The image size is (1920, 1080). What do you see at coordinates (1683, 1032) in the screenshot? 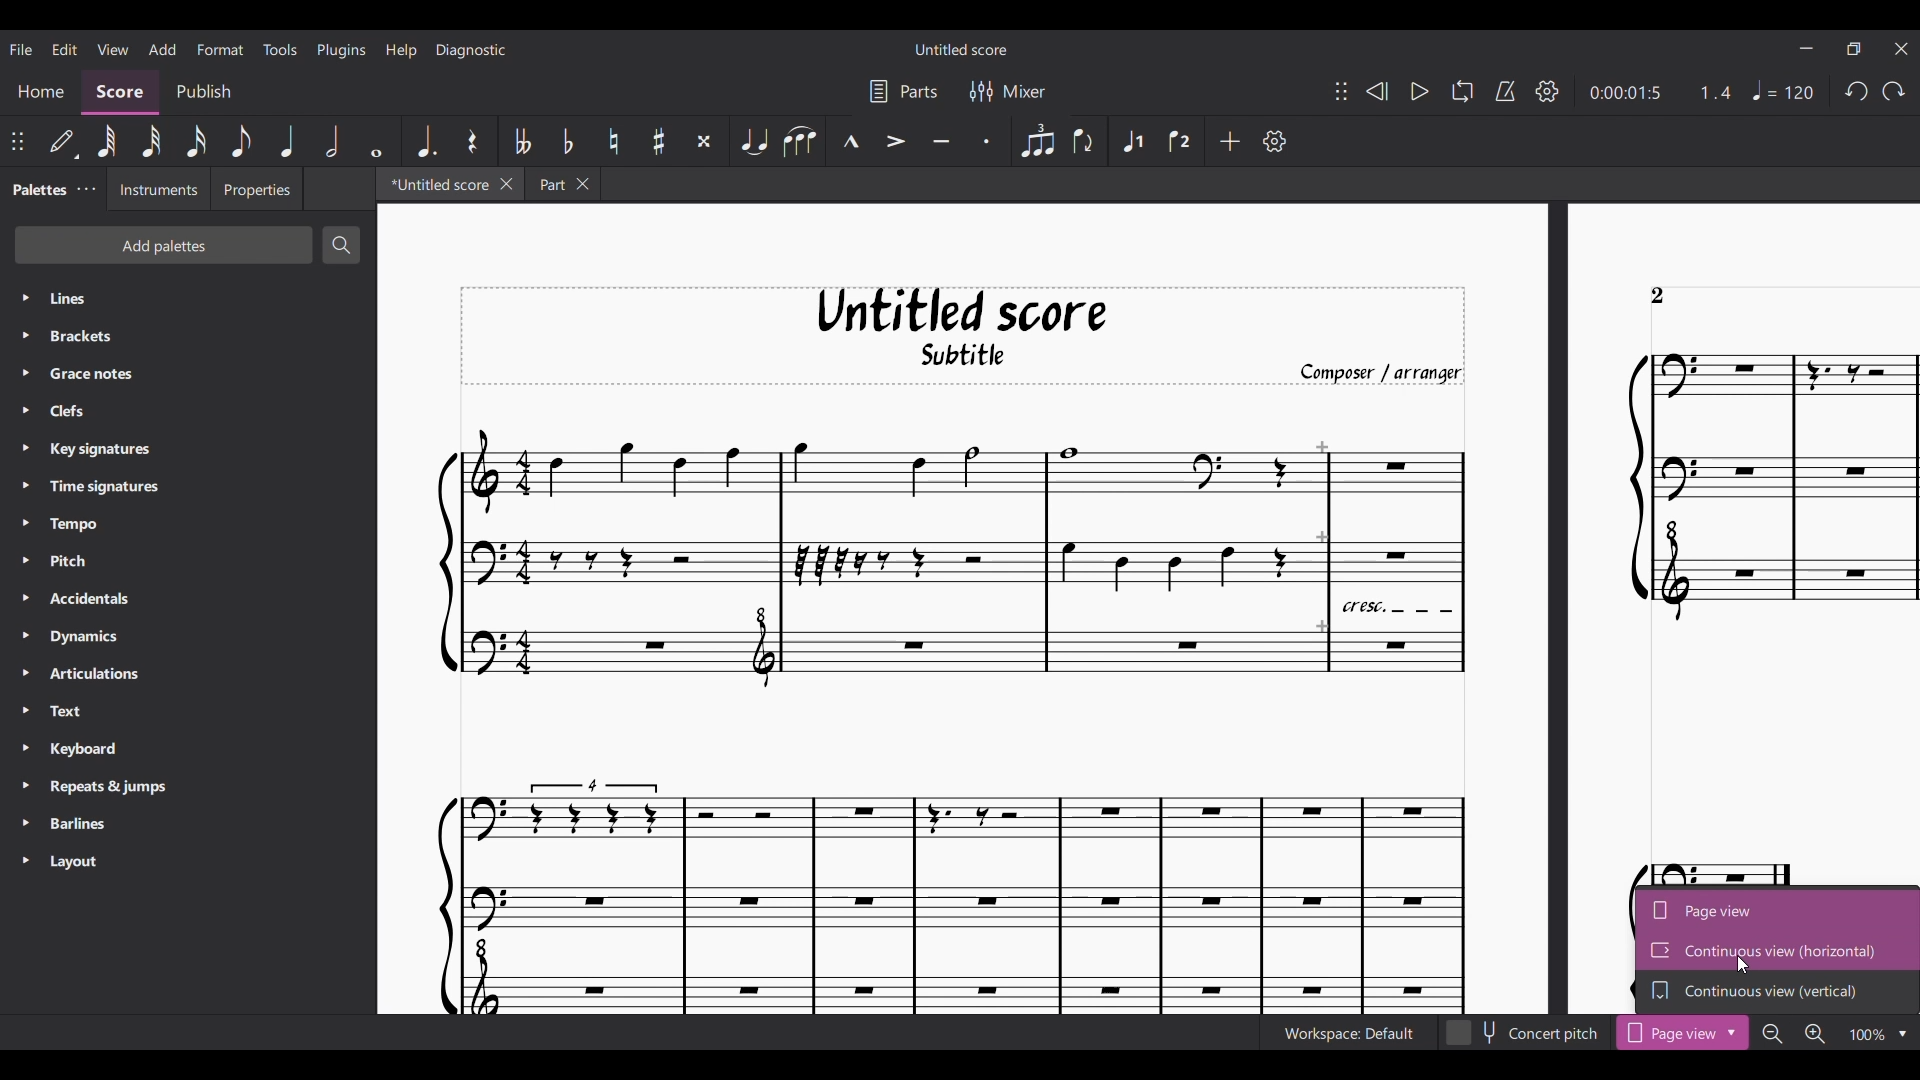
I see `Current selection highlighted` at bounding box center [1683, 1032].